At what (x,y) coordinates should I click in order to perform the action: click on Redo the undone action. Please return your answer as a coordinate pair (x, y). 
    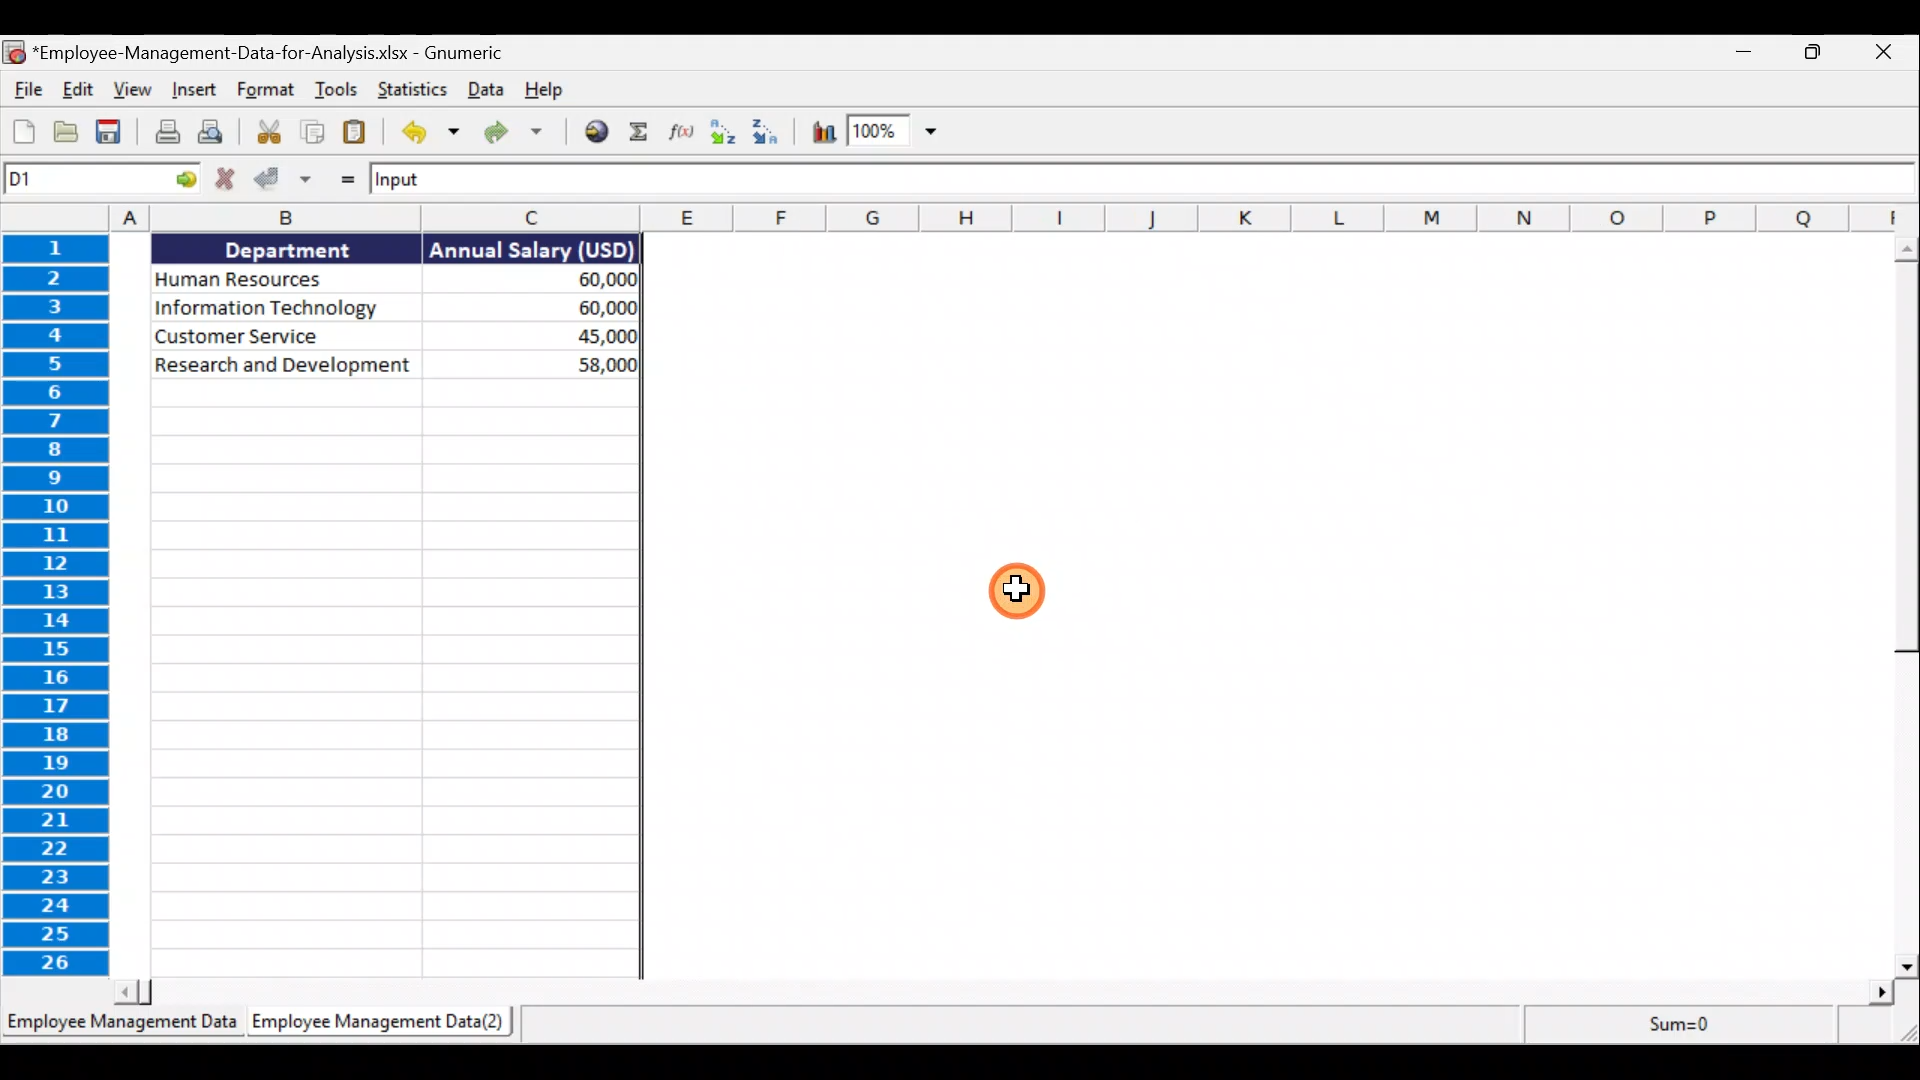
    Looking at the image, I should click on (520, 132).